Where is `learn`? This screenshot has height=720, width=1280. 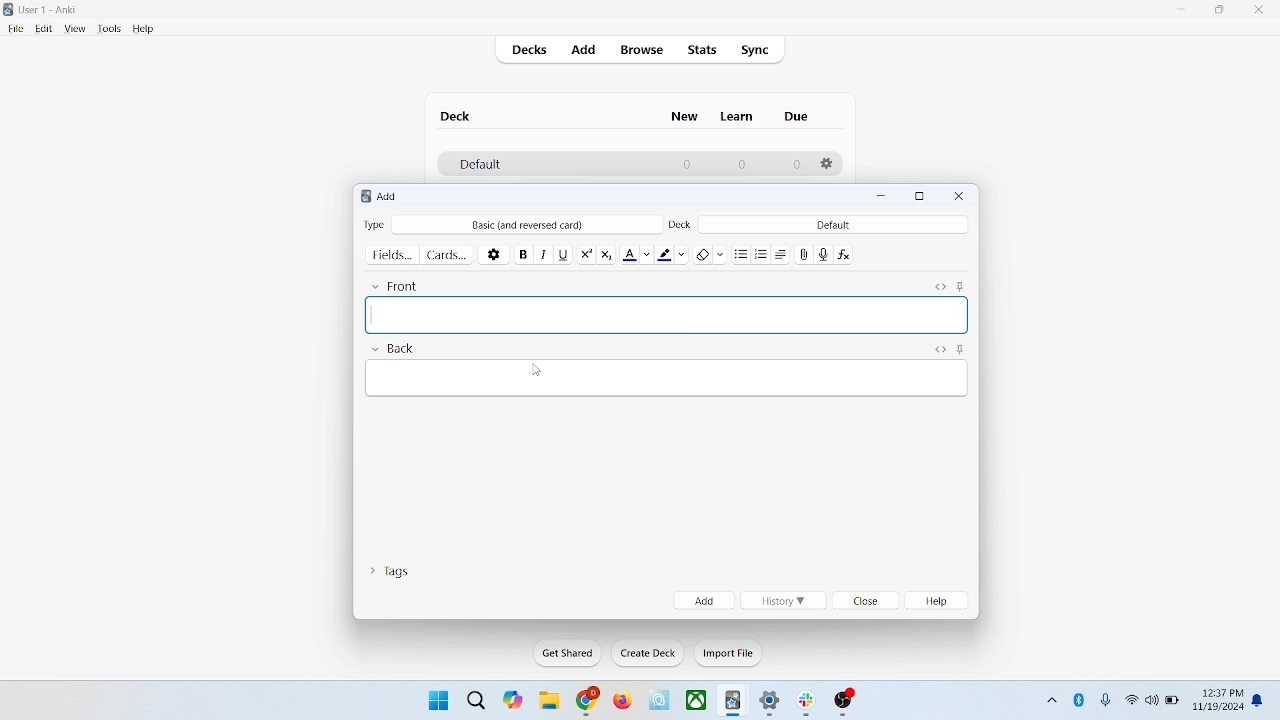 learn is located at coordinates (736, 116).